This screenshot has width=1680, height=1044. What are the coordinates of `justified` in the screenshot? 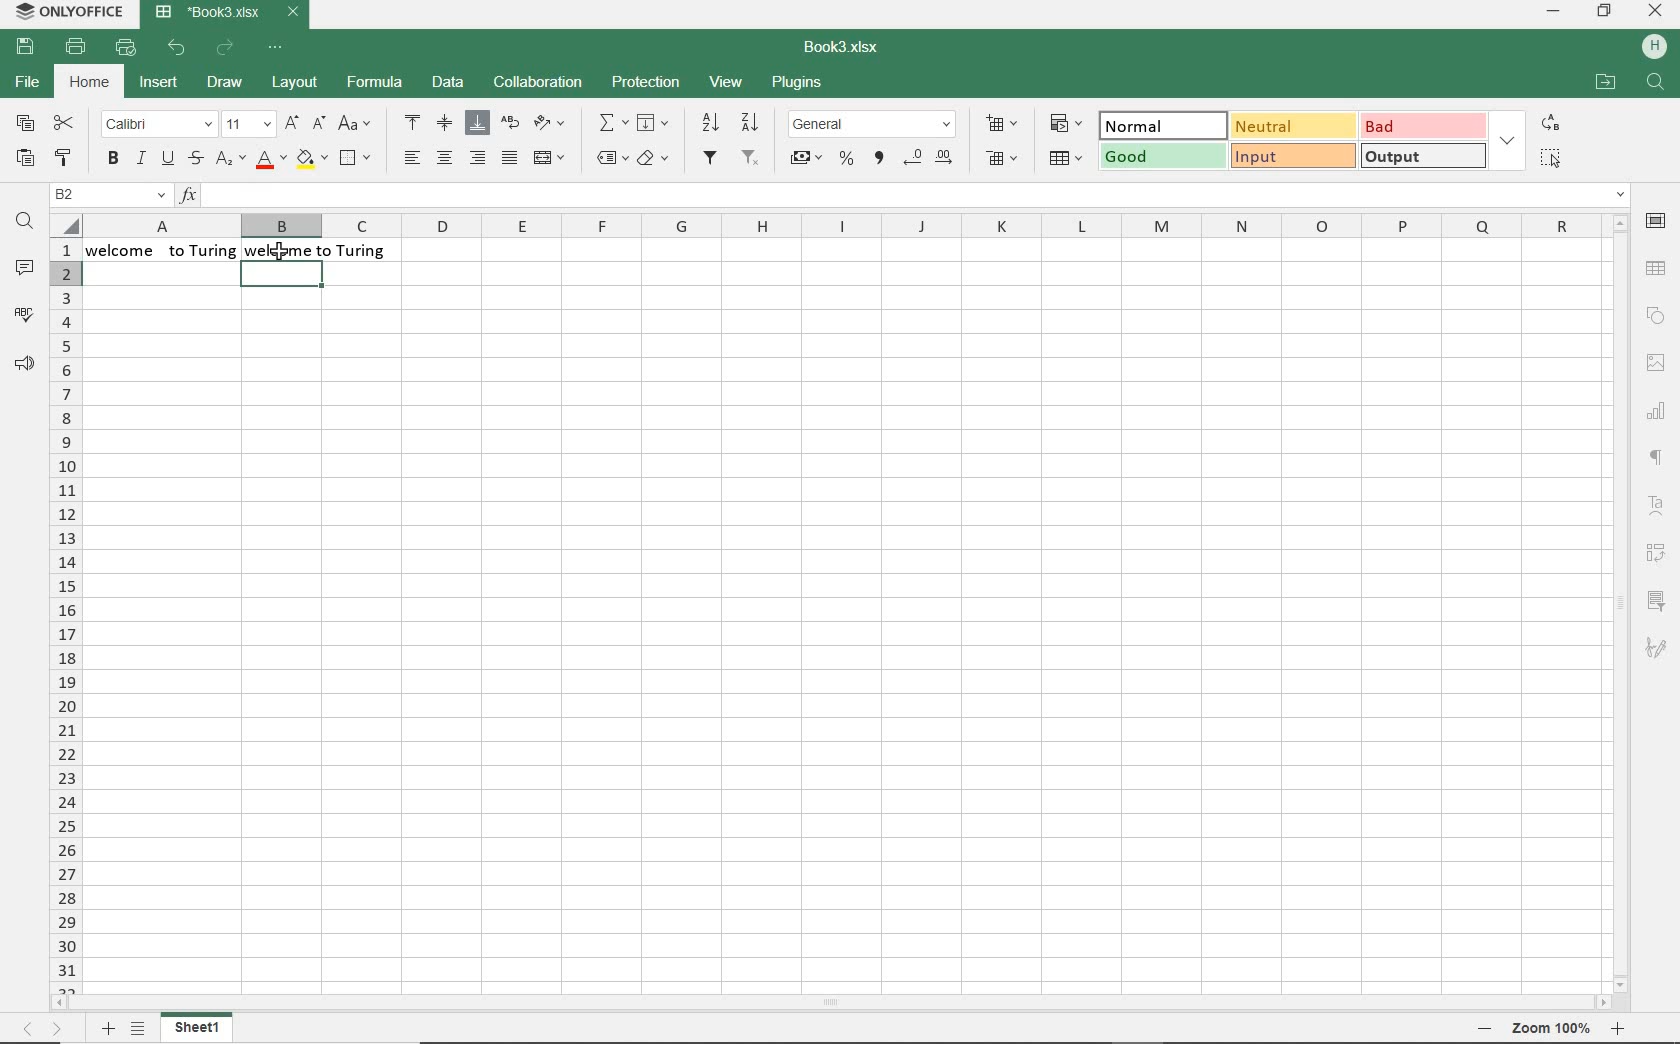 It's located at (509, 157).